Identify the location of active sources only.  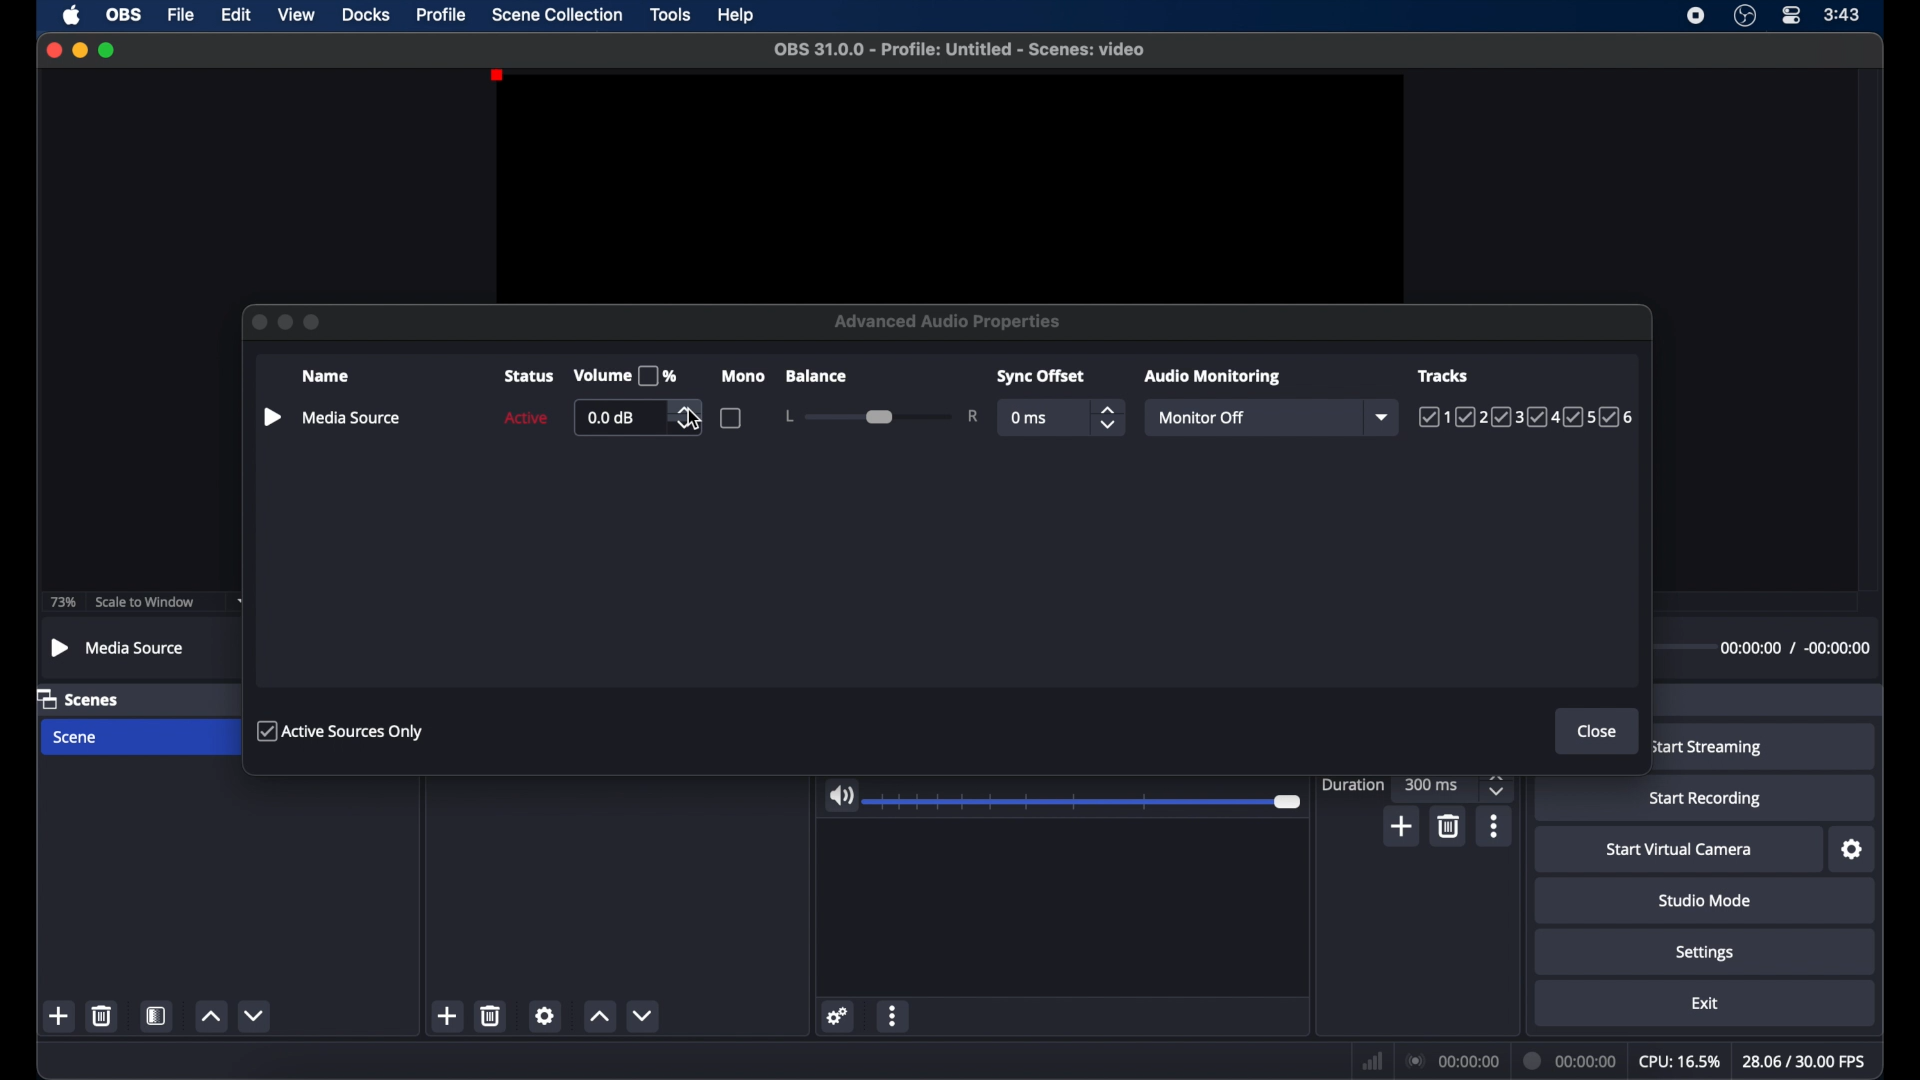
(342, 731).